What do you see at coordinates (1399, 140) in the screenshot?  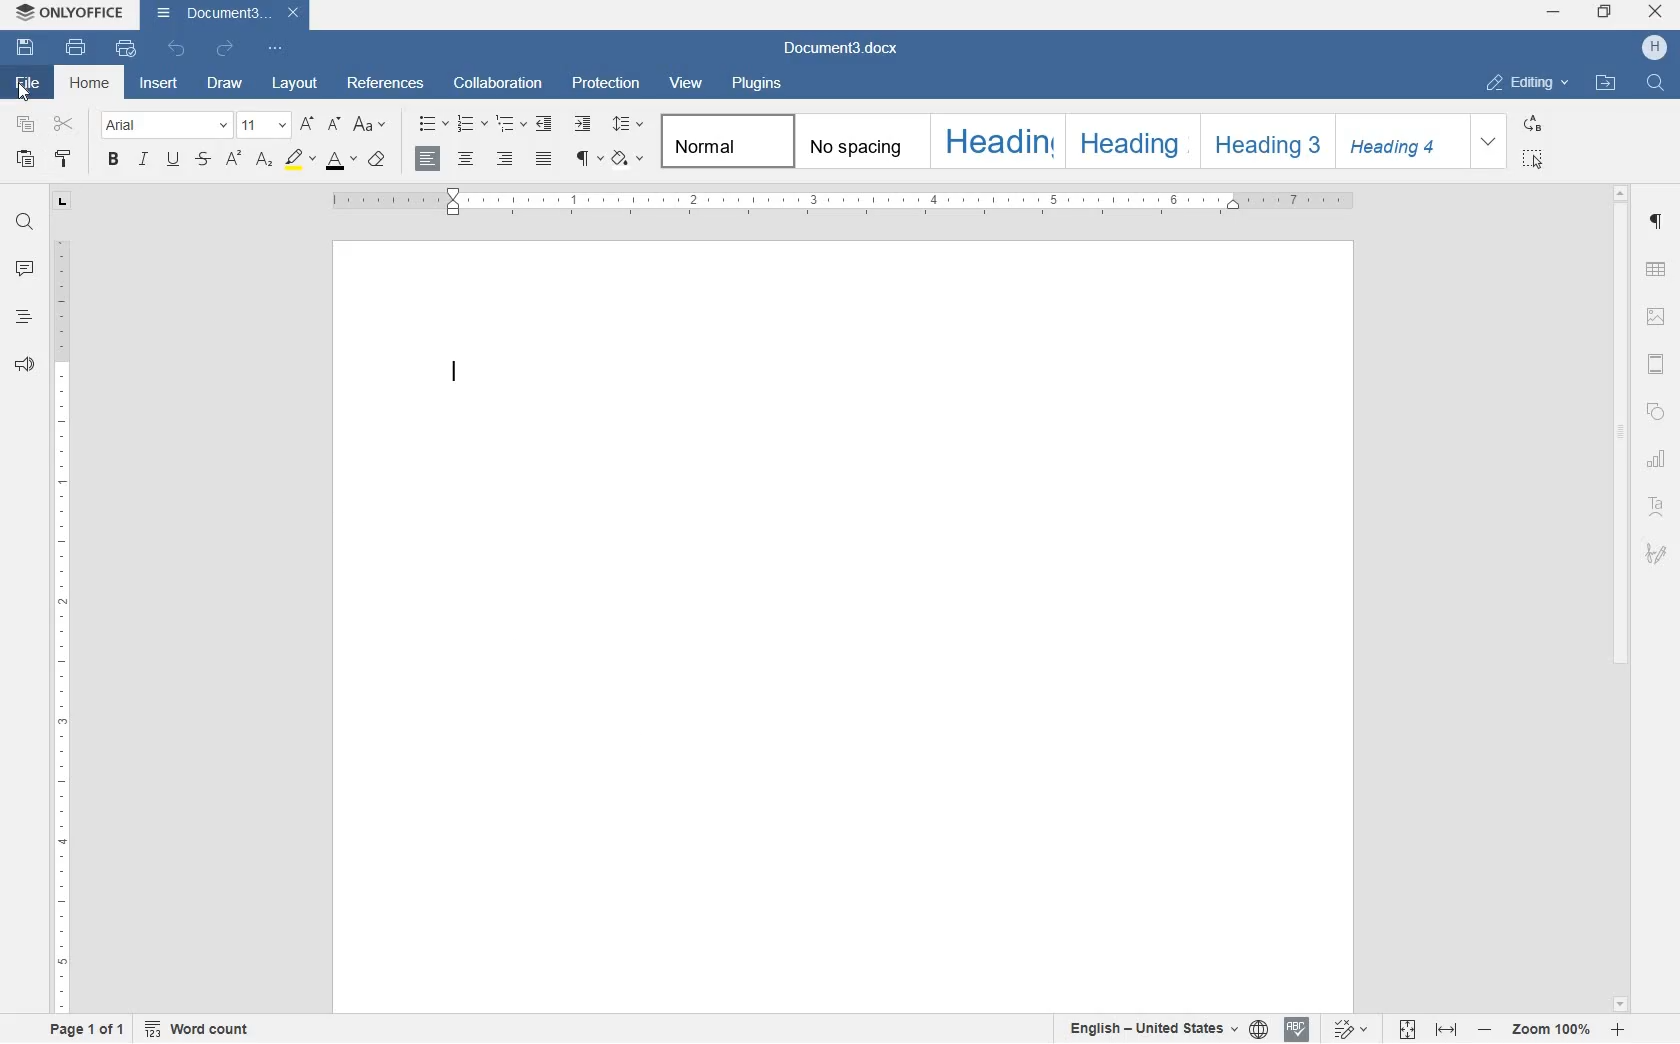 I see `heading 4` at bounding box center [1399, 140].